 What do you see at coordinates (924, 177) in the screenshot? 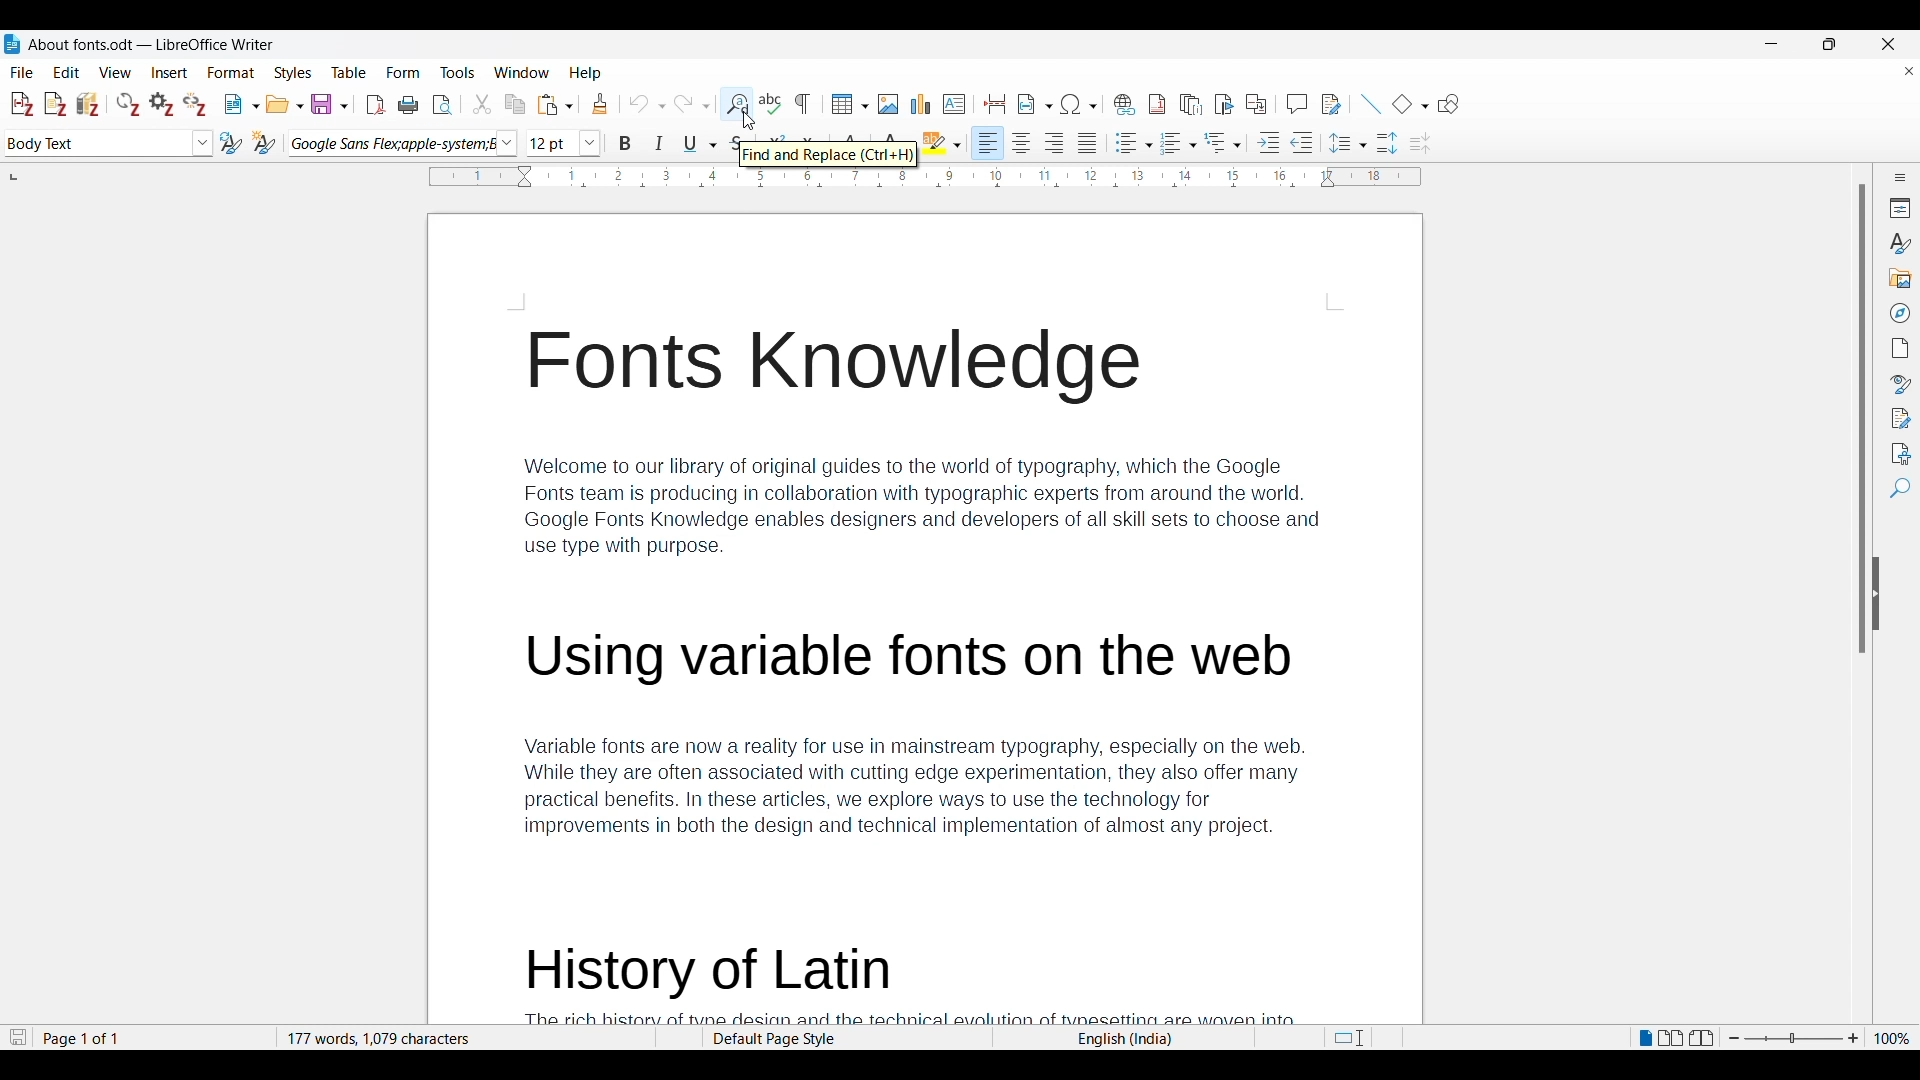
I see `Page horizontal ruler` at bounding box center [924, 177].